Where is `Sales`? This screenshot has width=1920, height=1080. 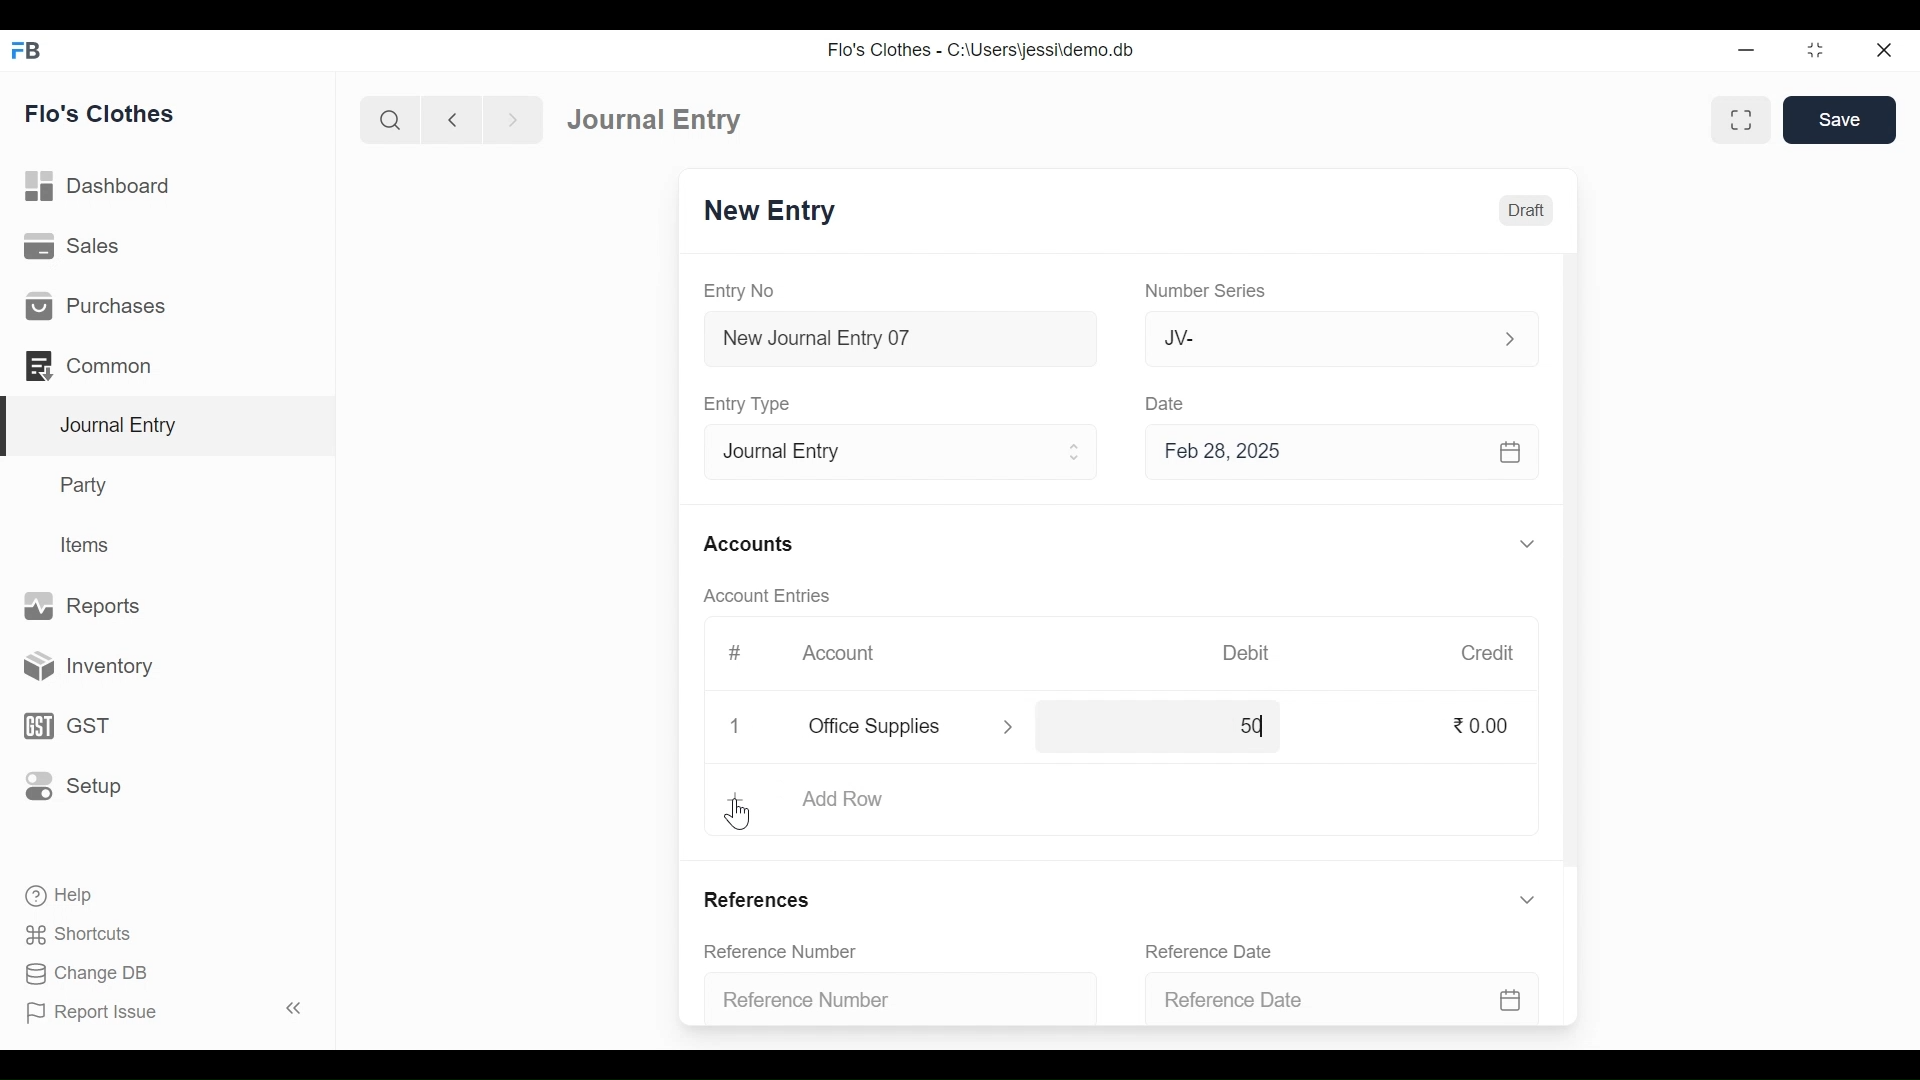
Sales is located at coordinates (75, 245).